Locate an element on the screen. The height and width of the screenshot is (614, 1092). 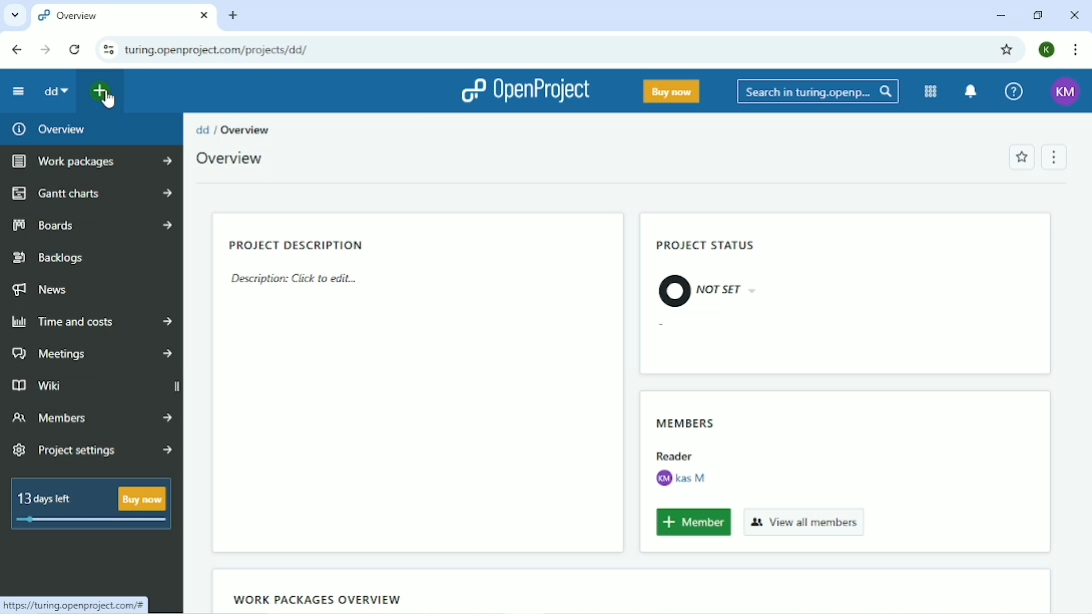
Open quick add menu is located at coordinates (101, 94).